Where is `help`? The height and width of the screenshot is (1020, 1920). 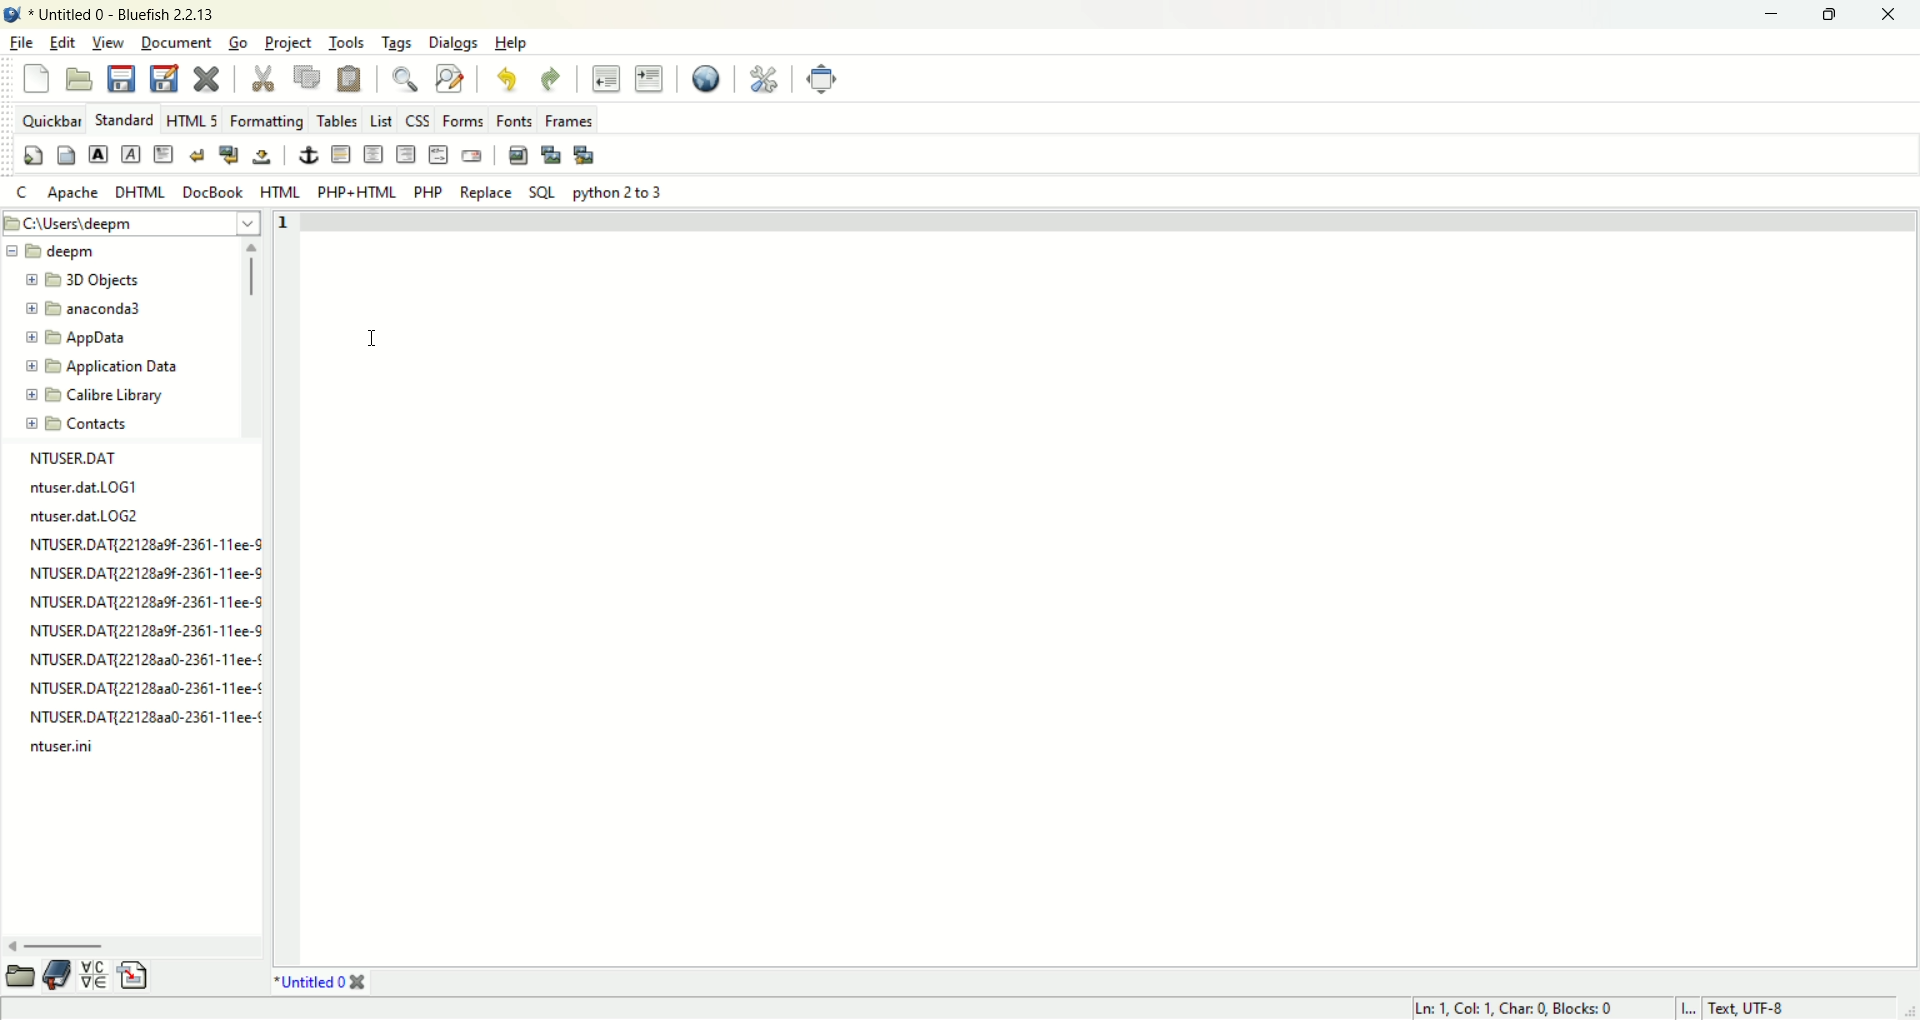 help is located at coordinates (509, 42).